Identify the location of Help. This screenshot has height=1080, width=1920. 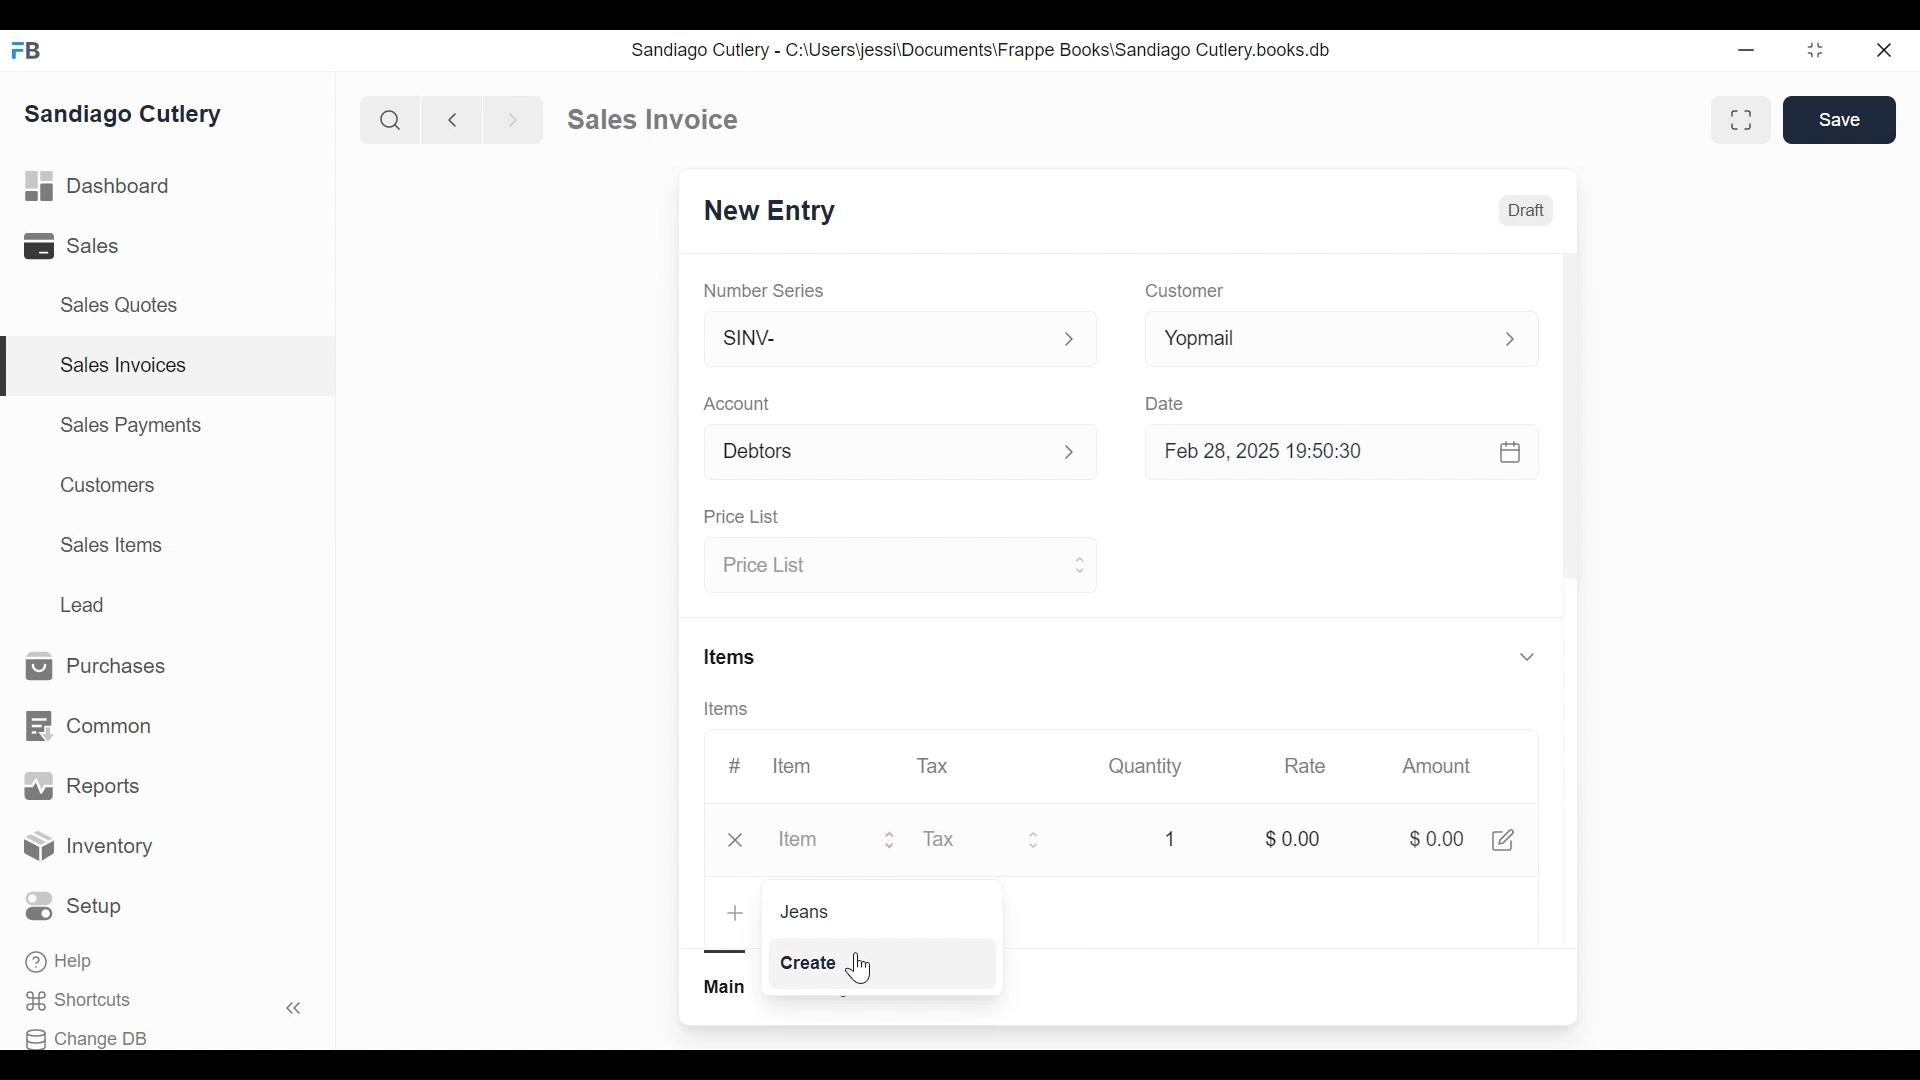
(61, 961).